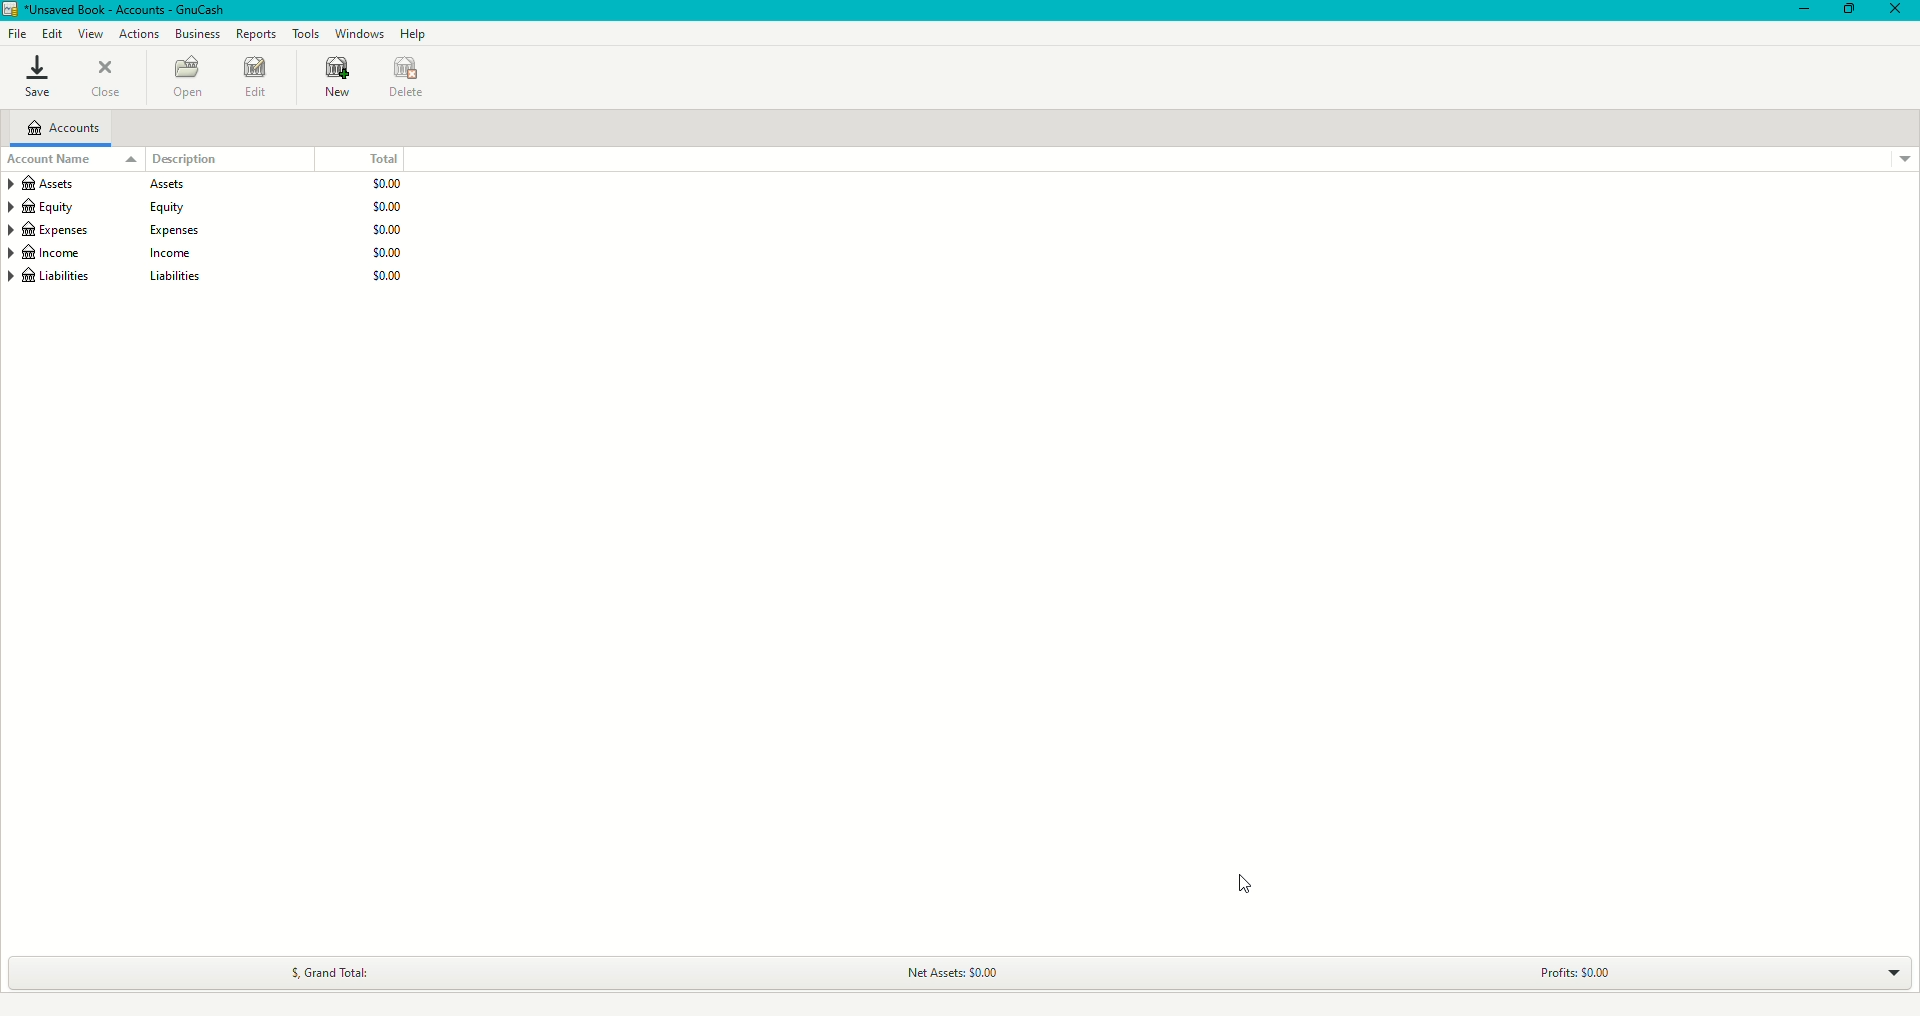 This screenshot has height=1016, width=1920. What do you see at coordinates (412, 79) in the screenshot?
I see `Delete` at bounding box center [412, 79].